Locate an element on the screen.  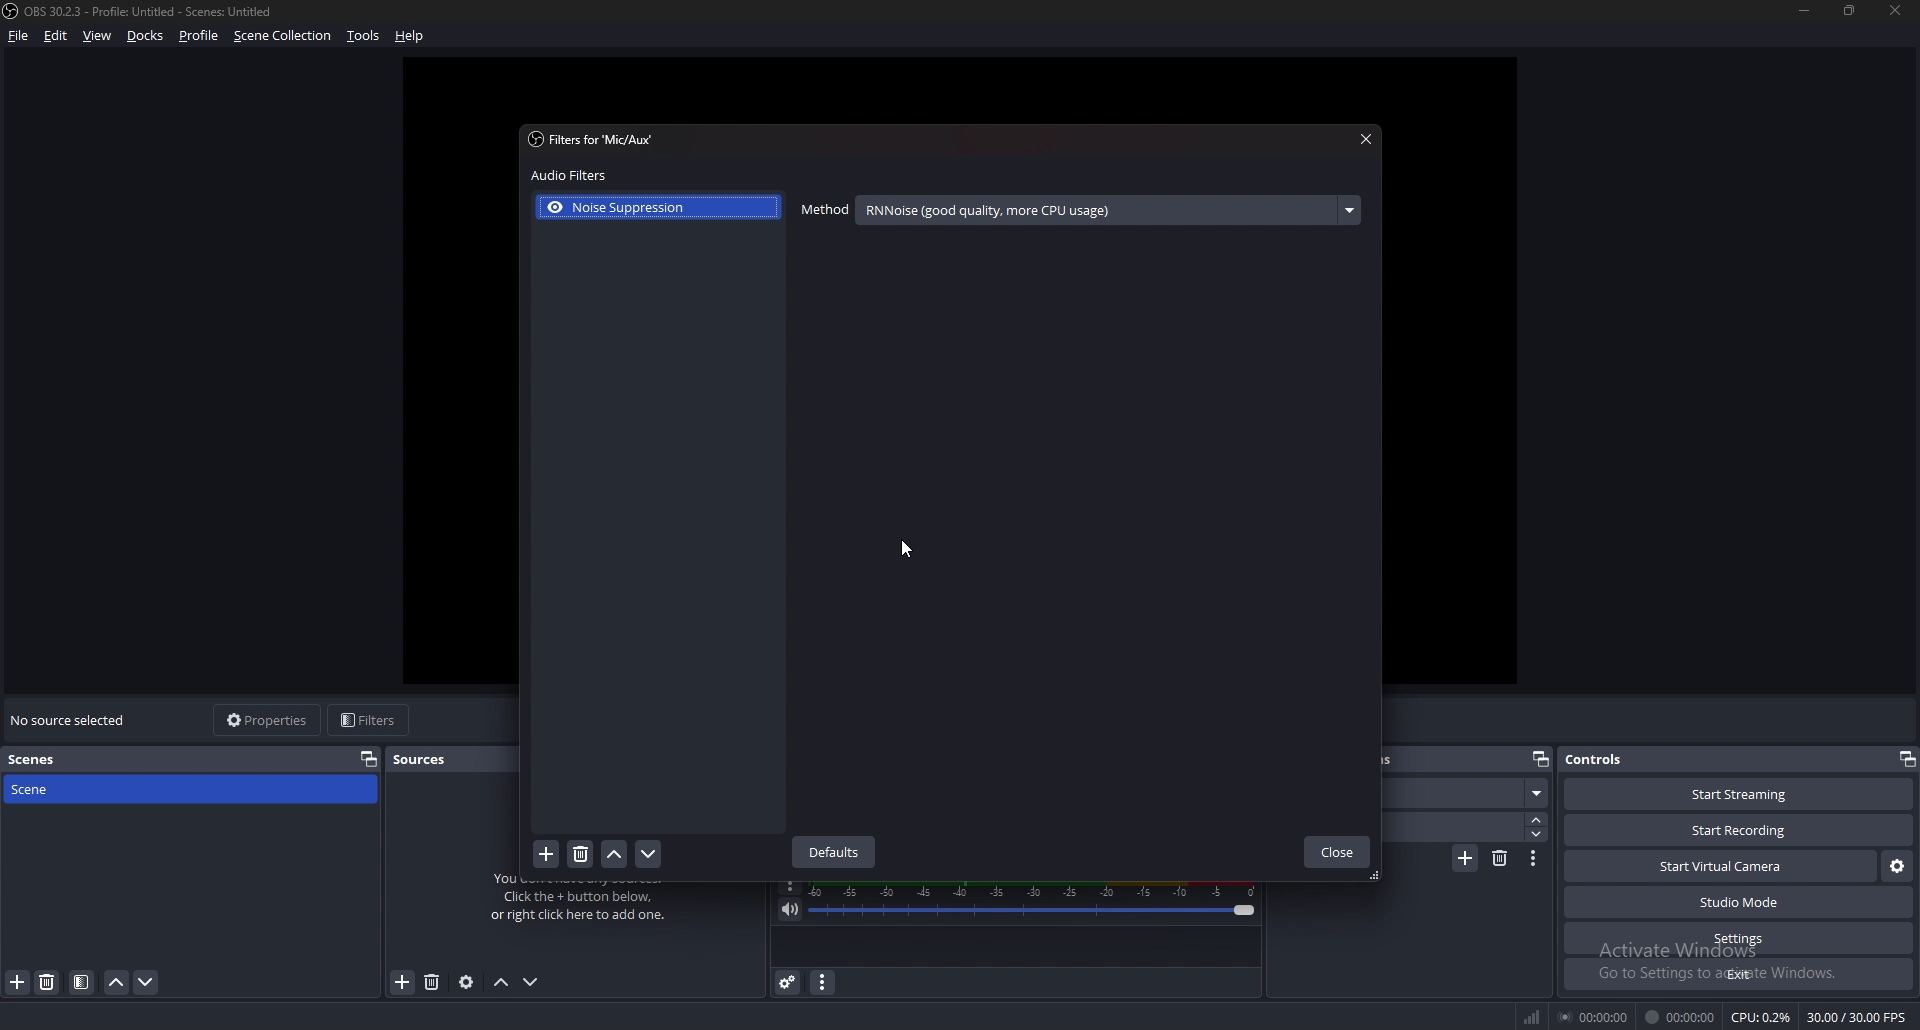
defaults is located at coordinates (836, 853).